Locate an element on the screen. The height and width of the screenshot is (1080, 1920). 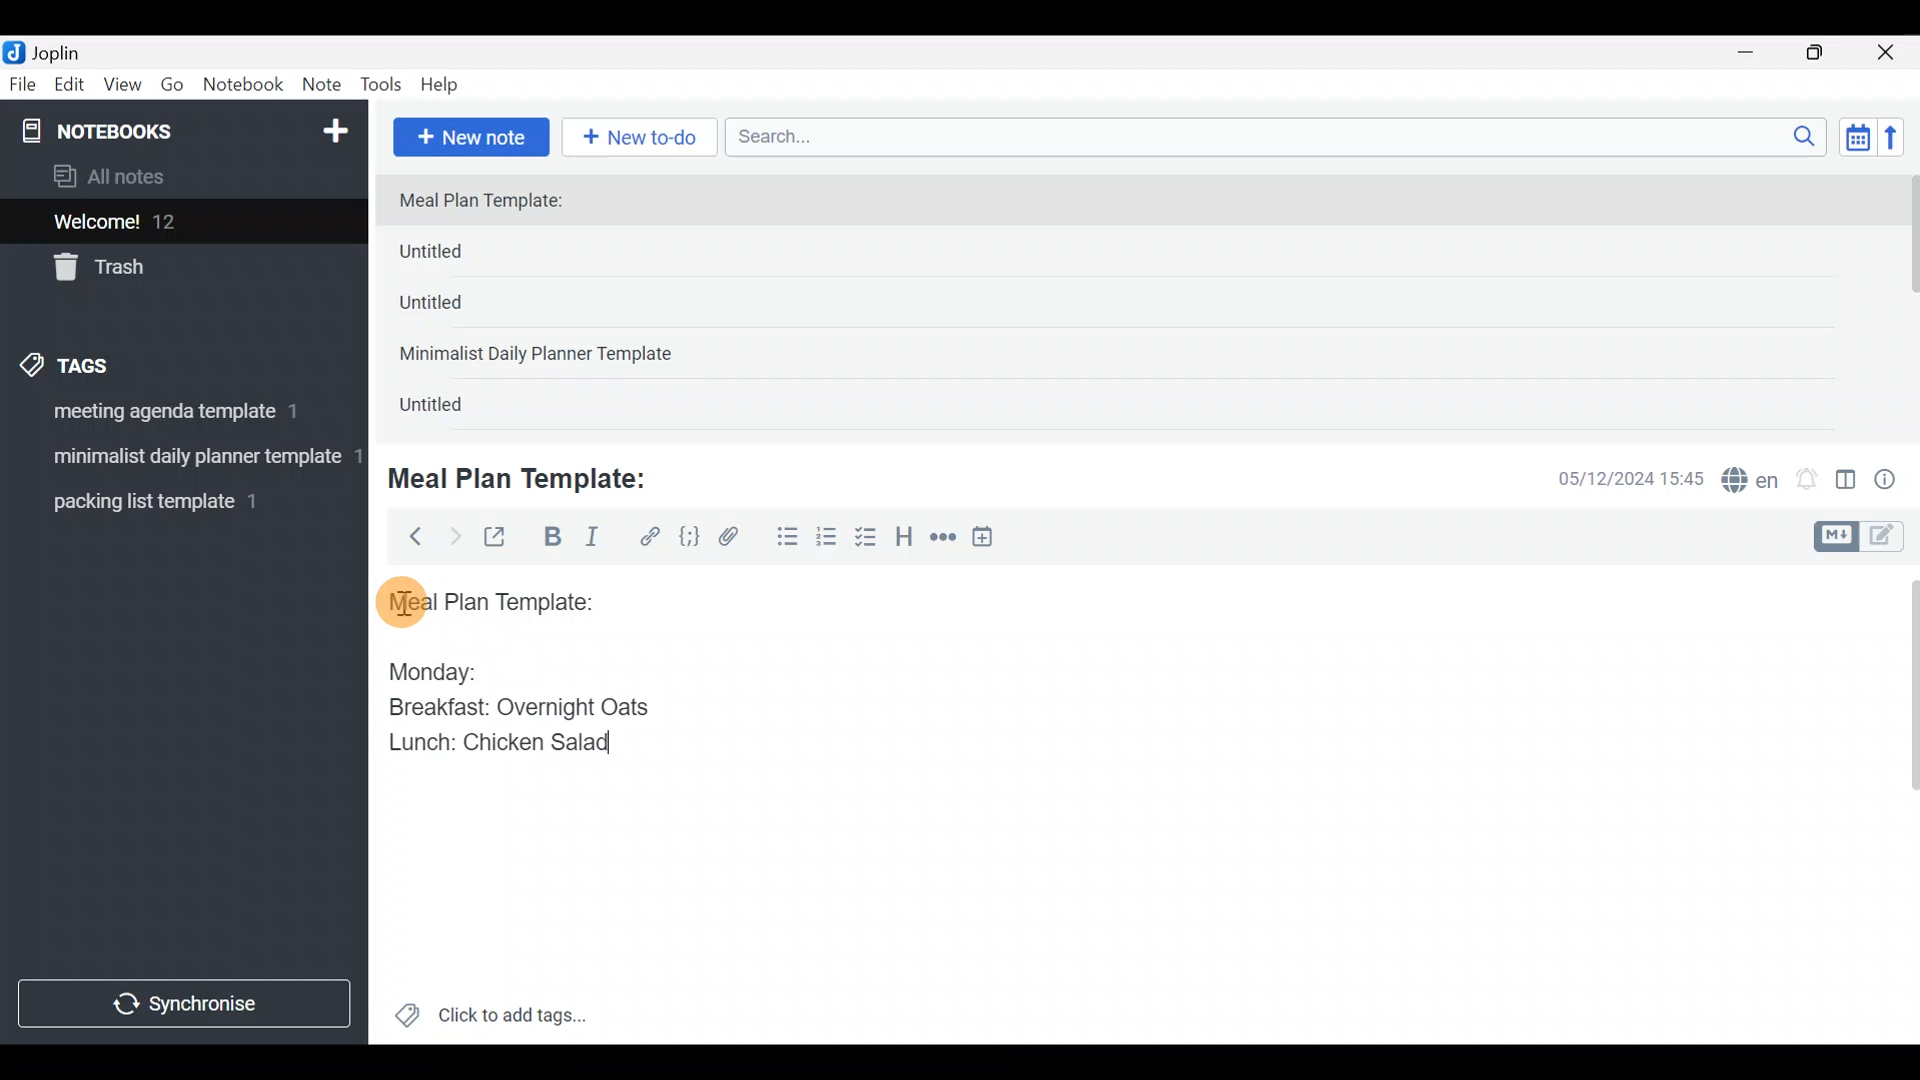
Hyperlink is located at coordinates (650, 537).